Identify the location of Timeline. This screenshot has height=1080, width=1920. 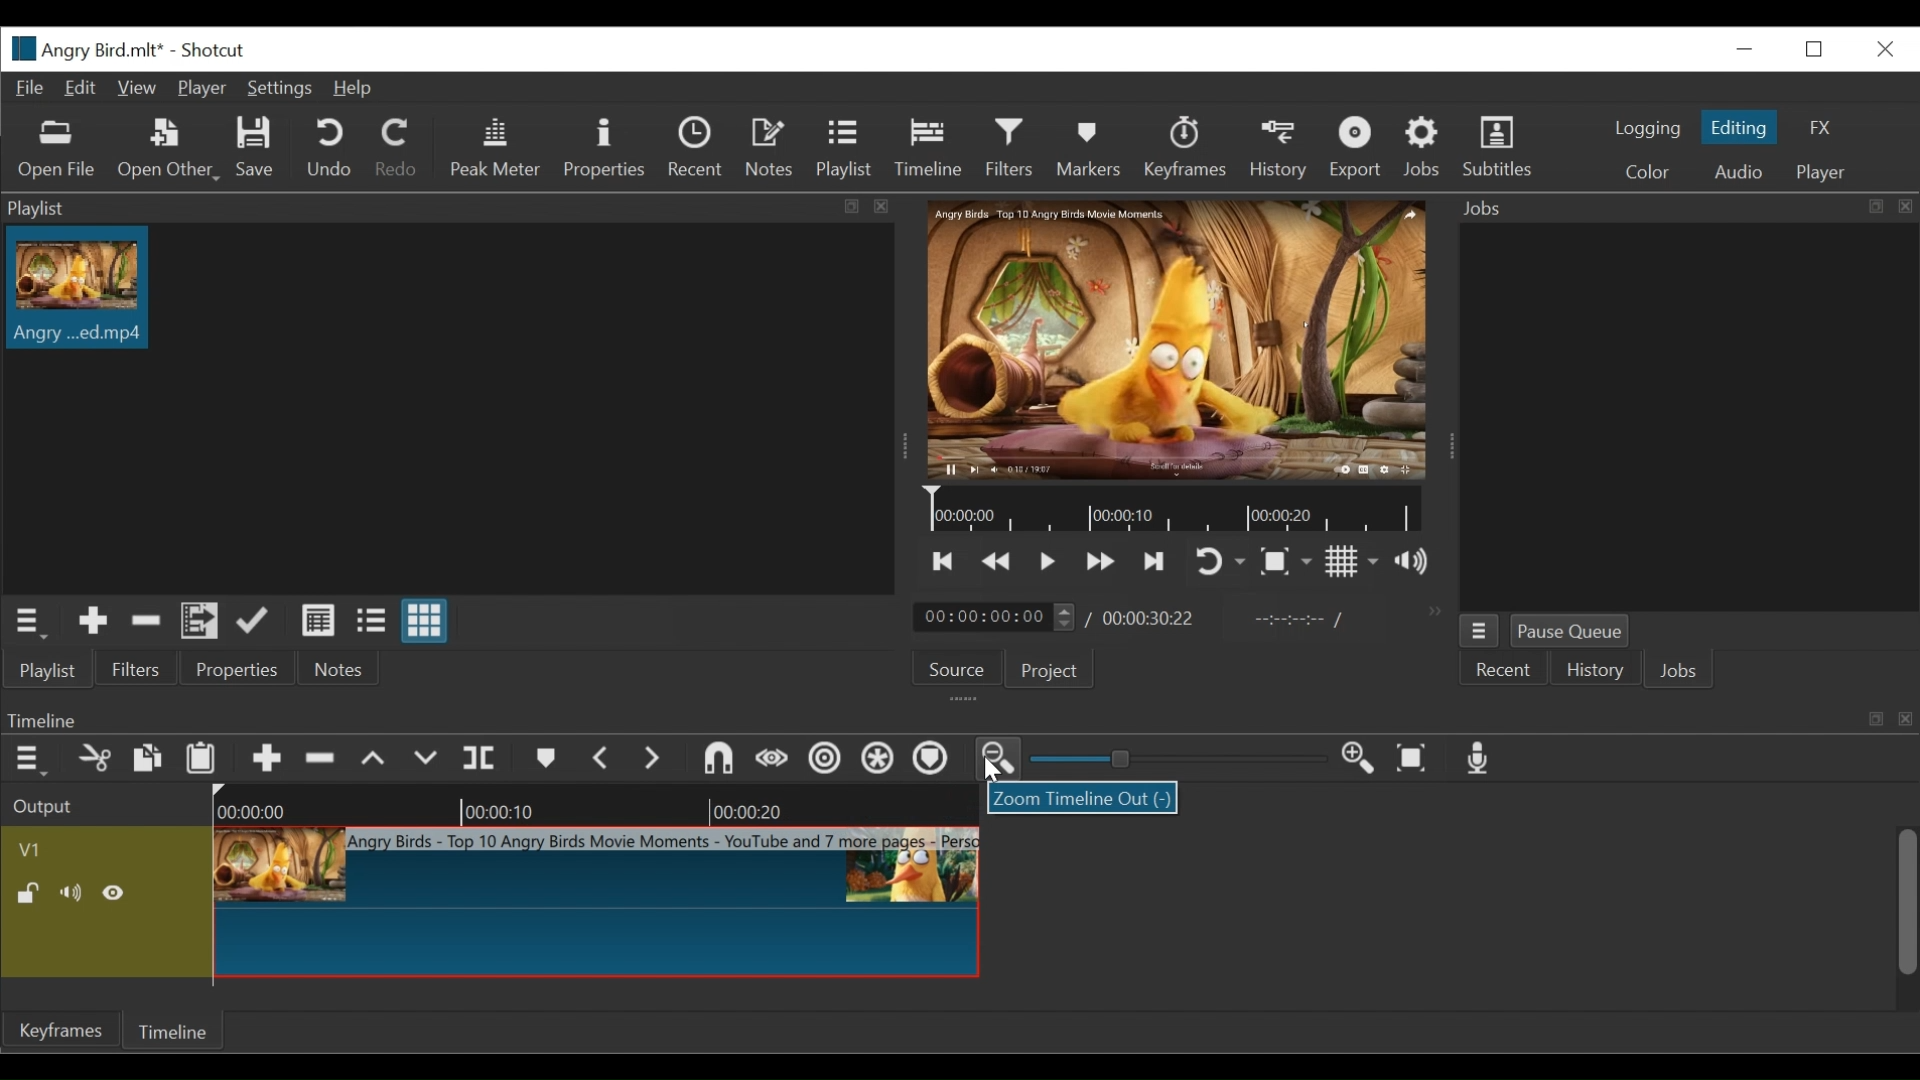
(595, 804).